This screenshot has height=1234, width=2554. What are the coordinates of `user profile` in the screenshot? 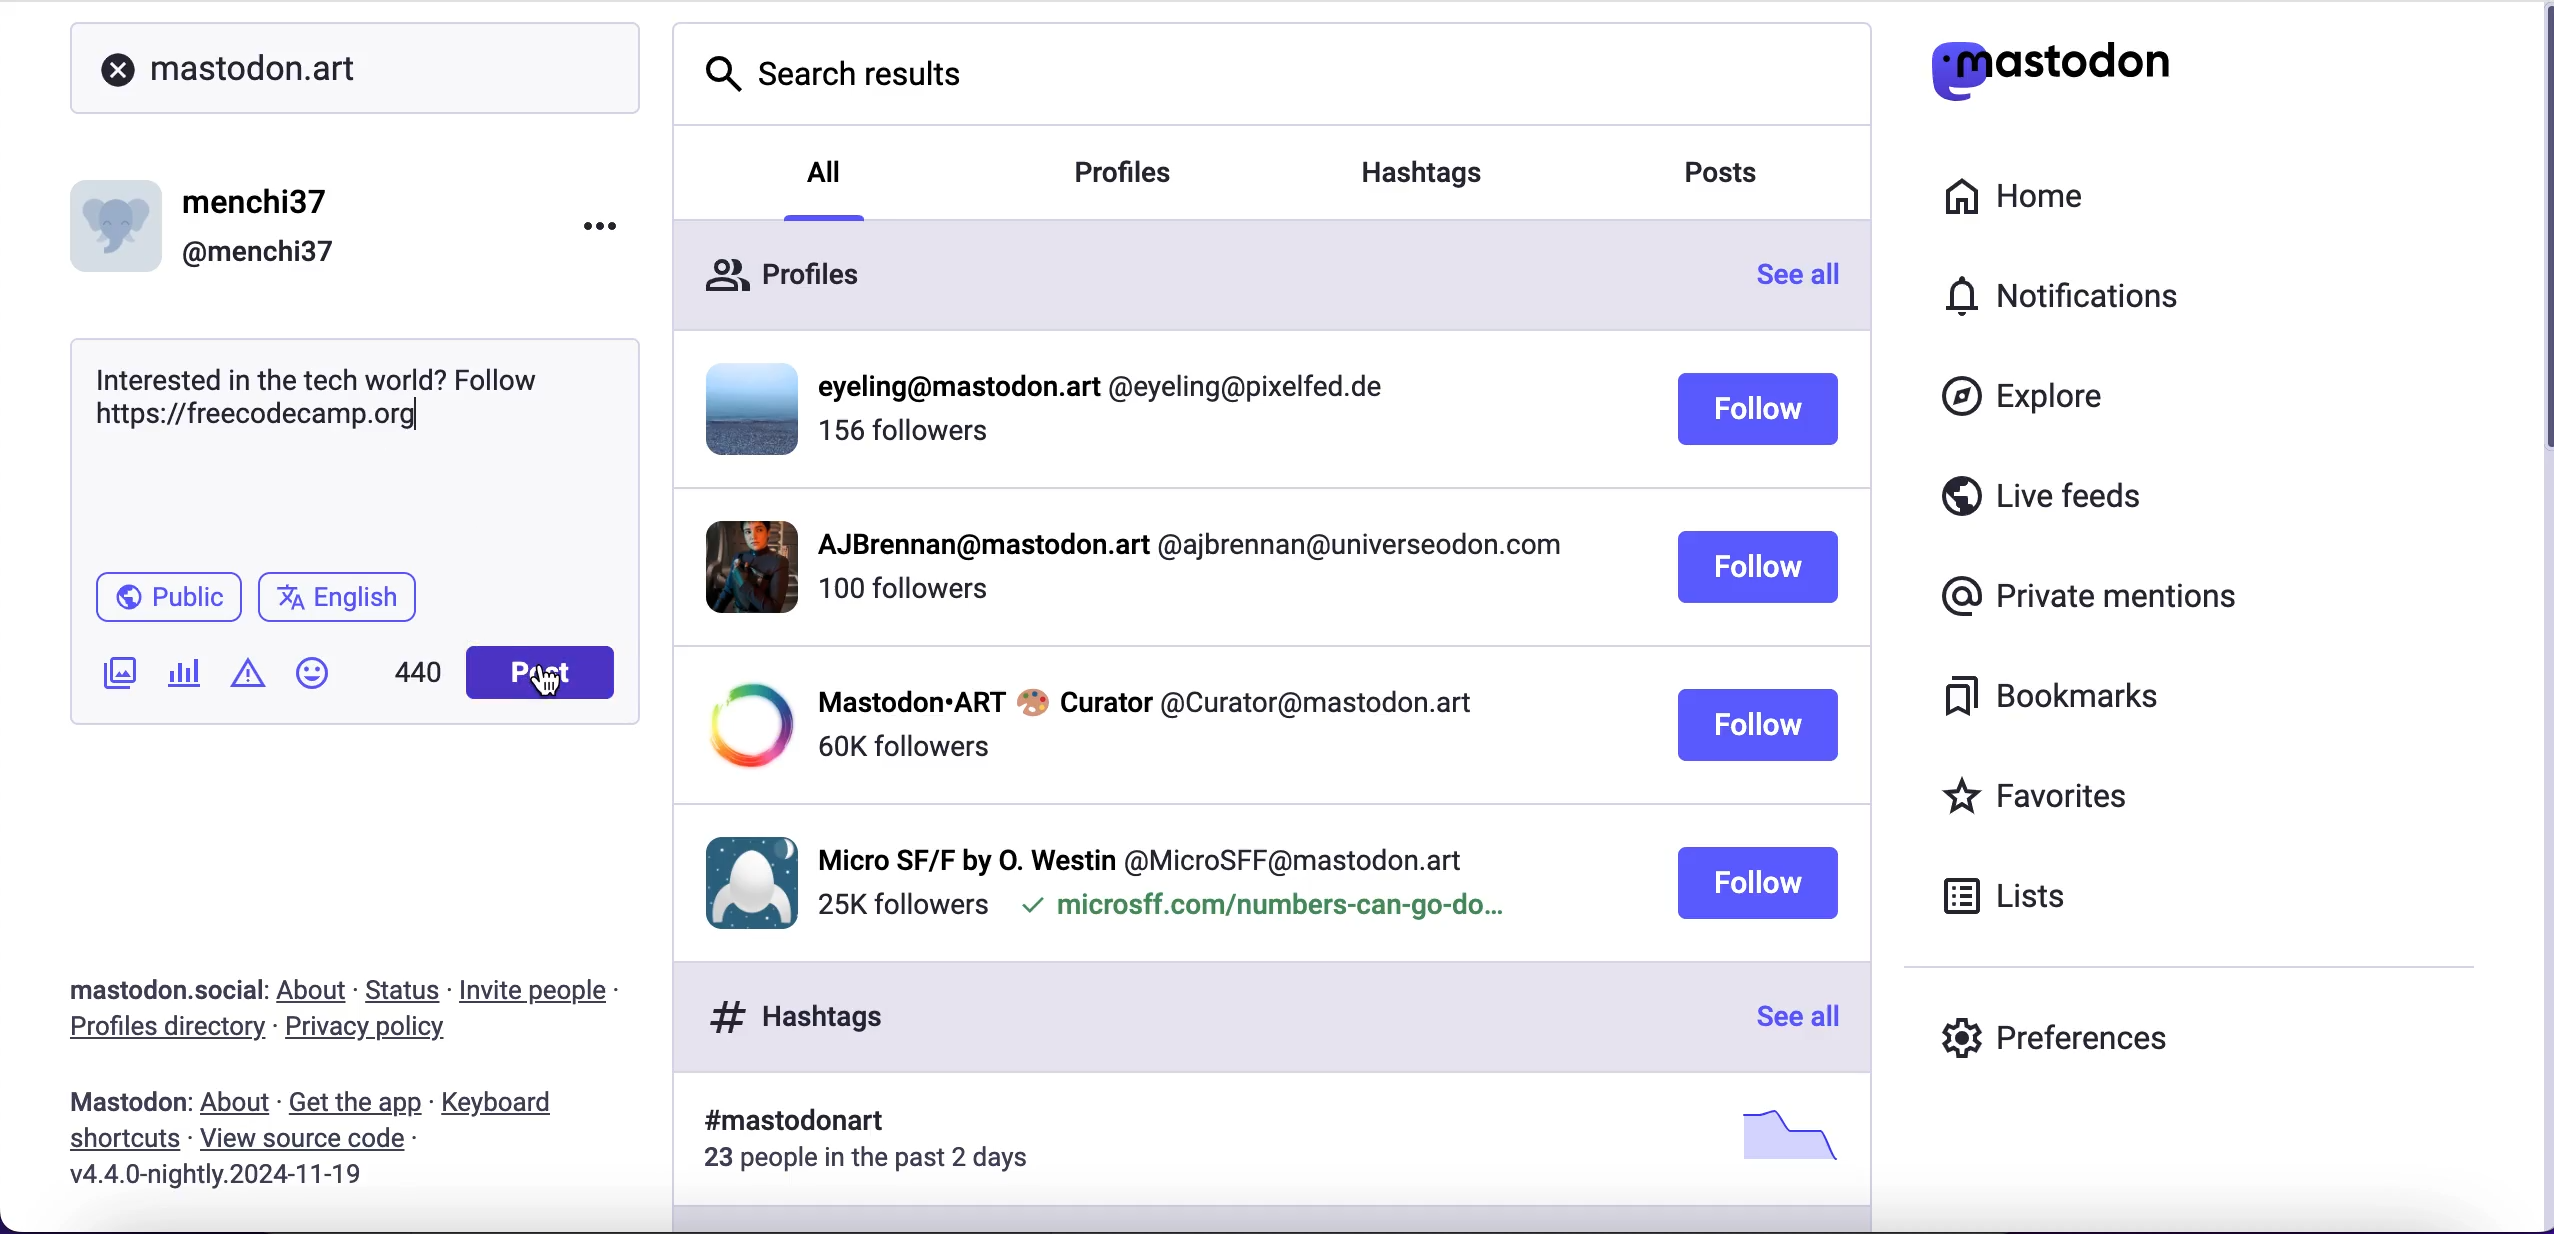 It's located at (1181, 725).